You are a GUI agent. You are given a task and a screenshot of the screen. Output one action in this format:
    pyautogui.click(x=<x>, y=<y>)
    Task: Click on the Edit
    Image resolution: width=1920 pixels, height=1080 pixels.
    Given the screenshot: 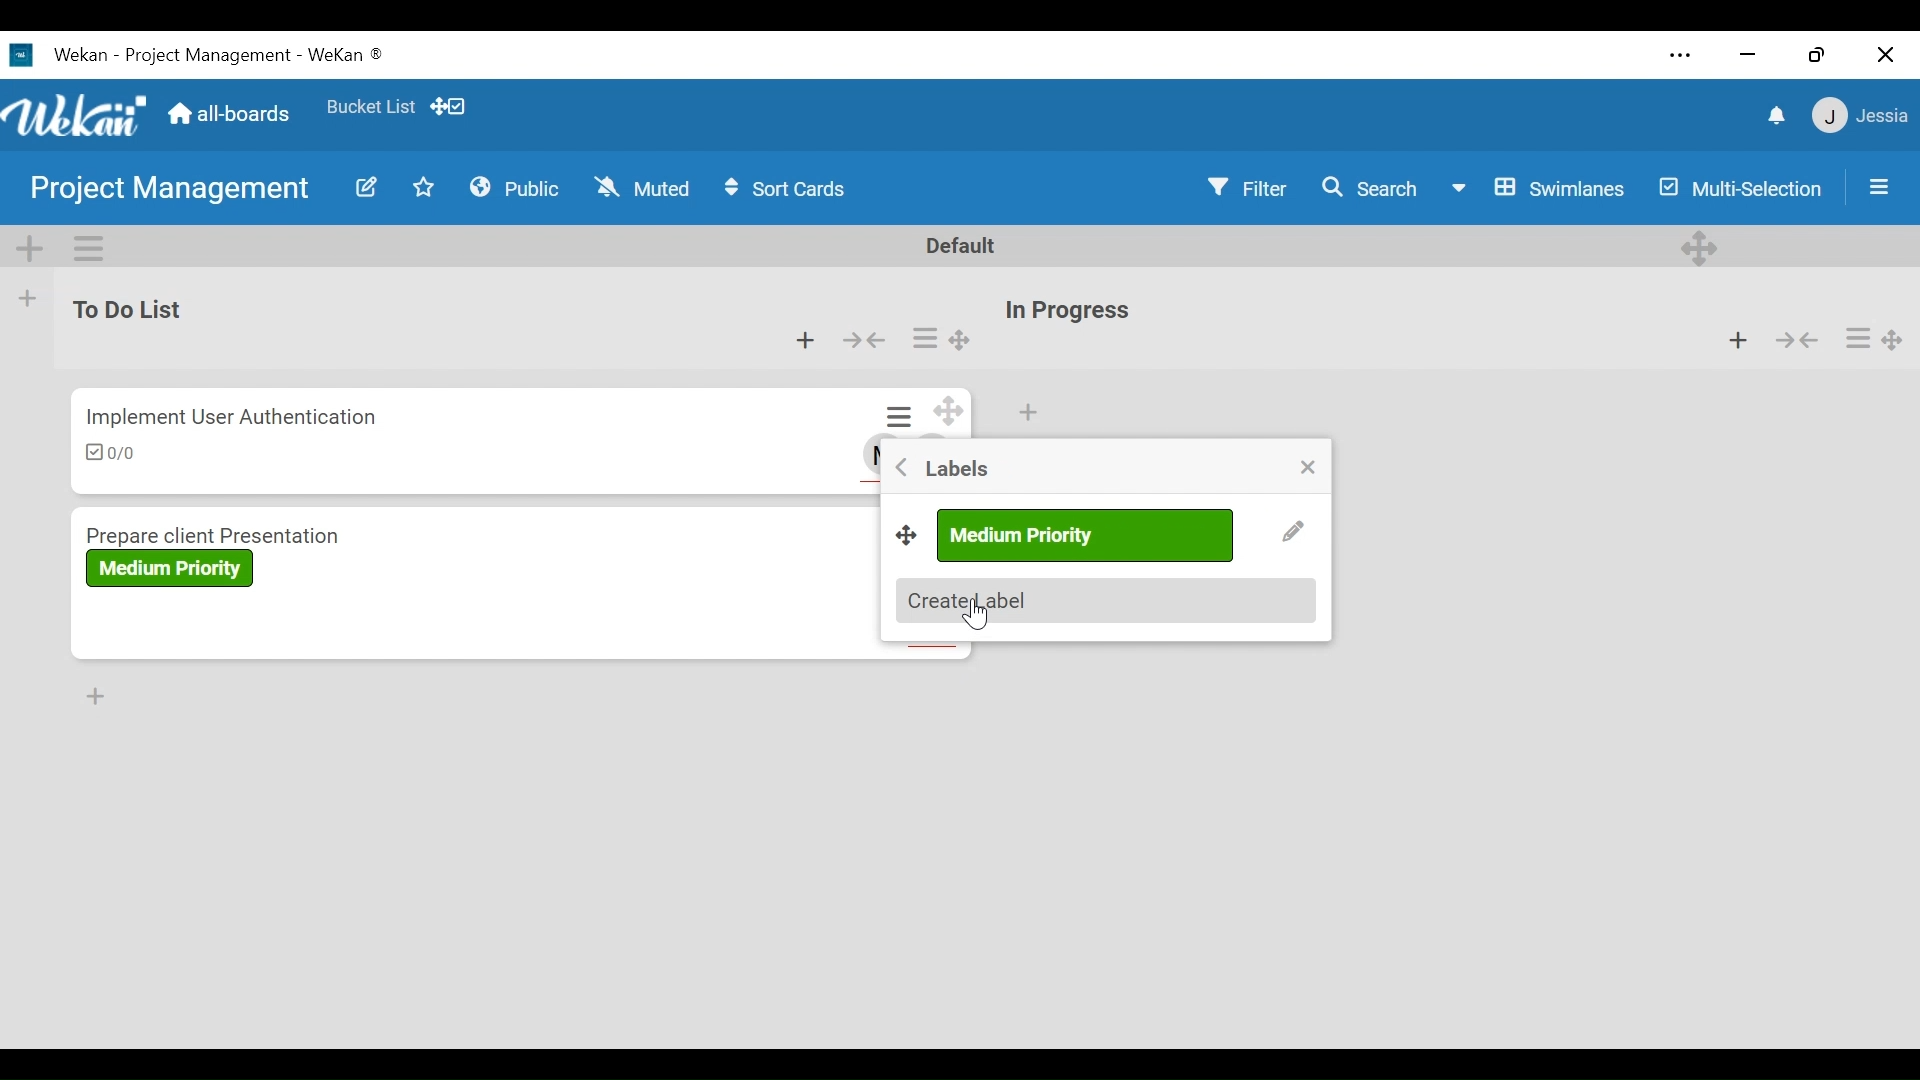 What is the action you would take?
    pyautogui.click(x=365, y=187)
    